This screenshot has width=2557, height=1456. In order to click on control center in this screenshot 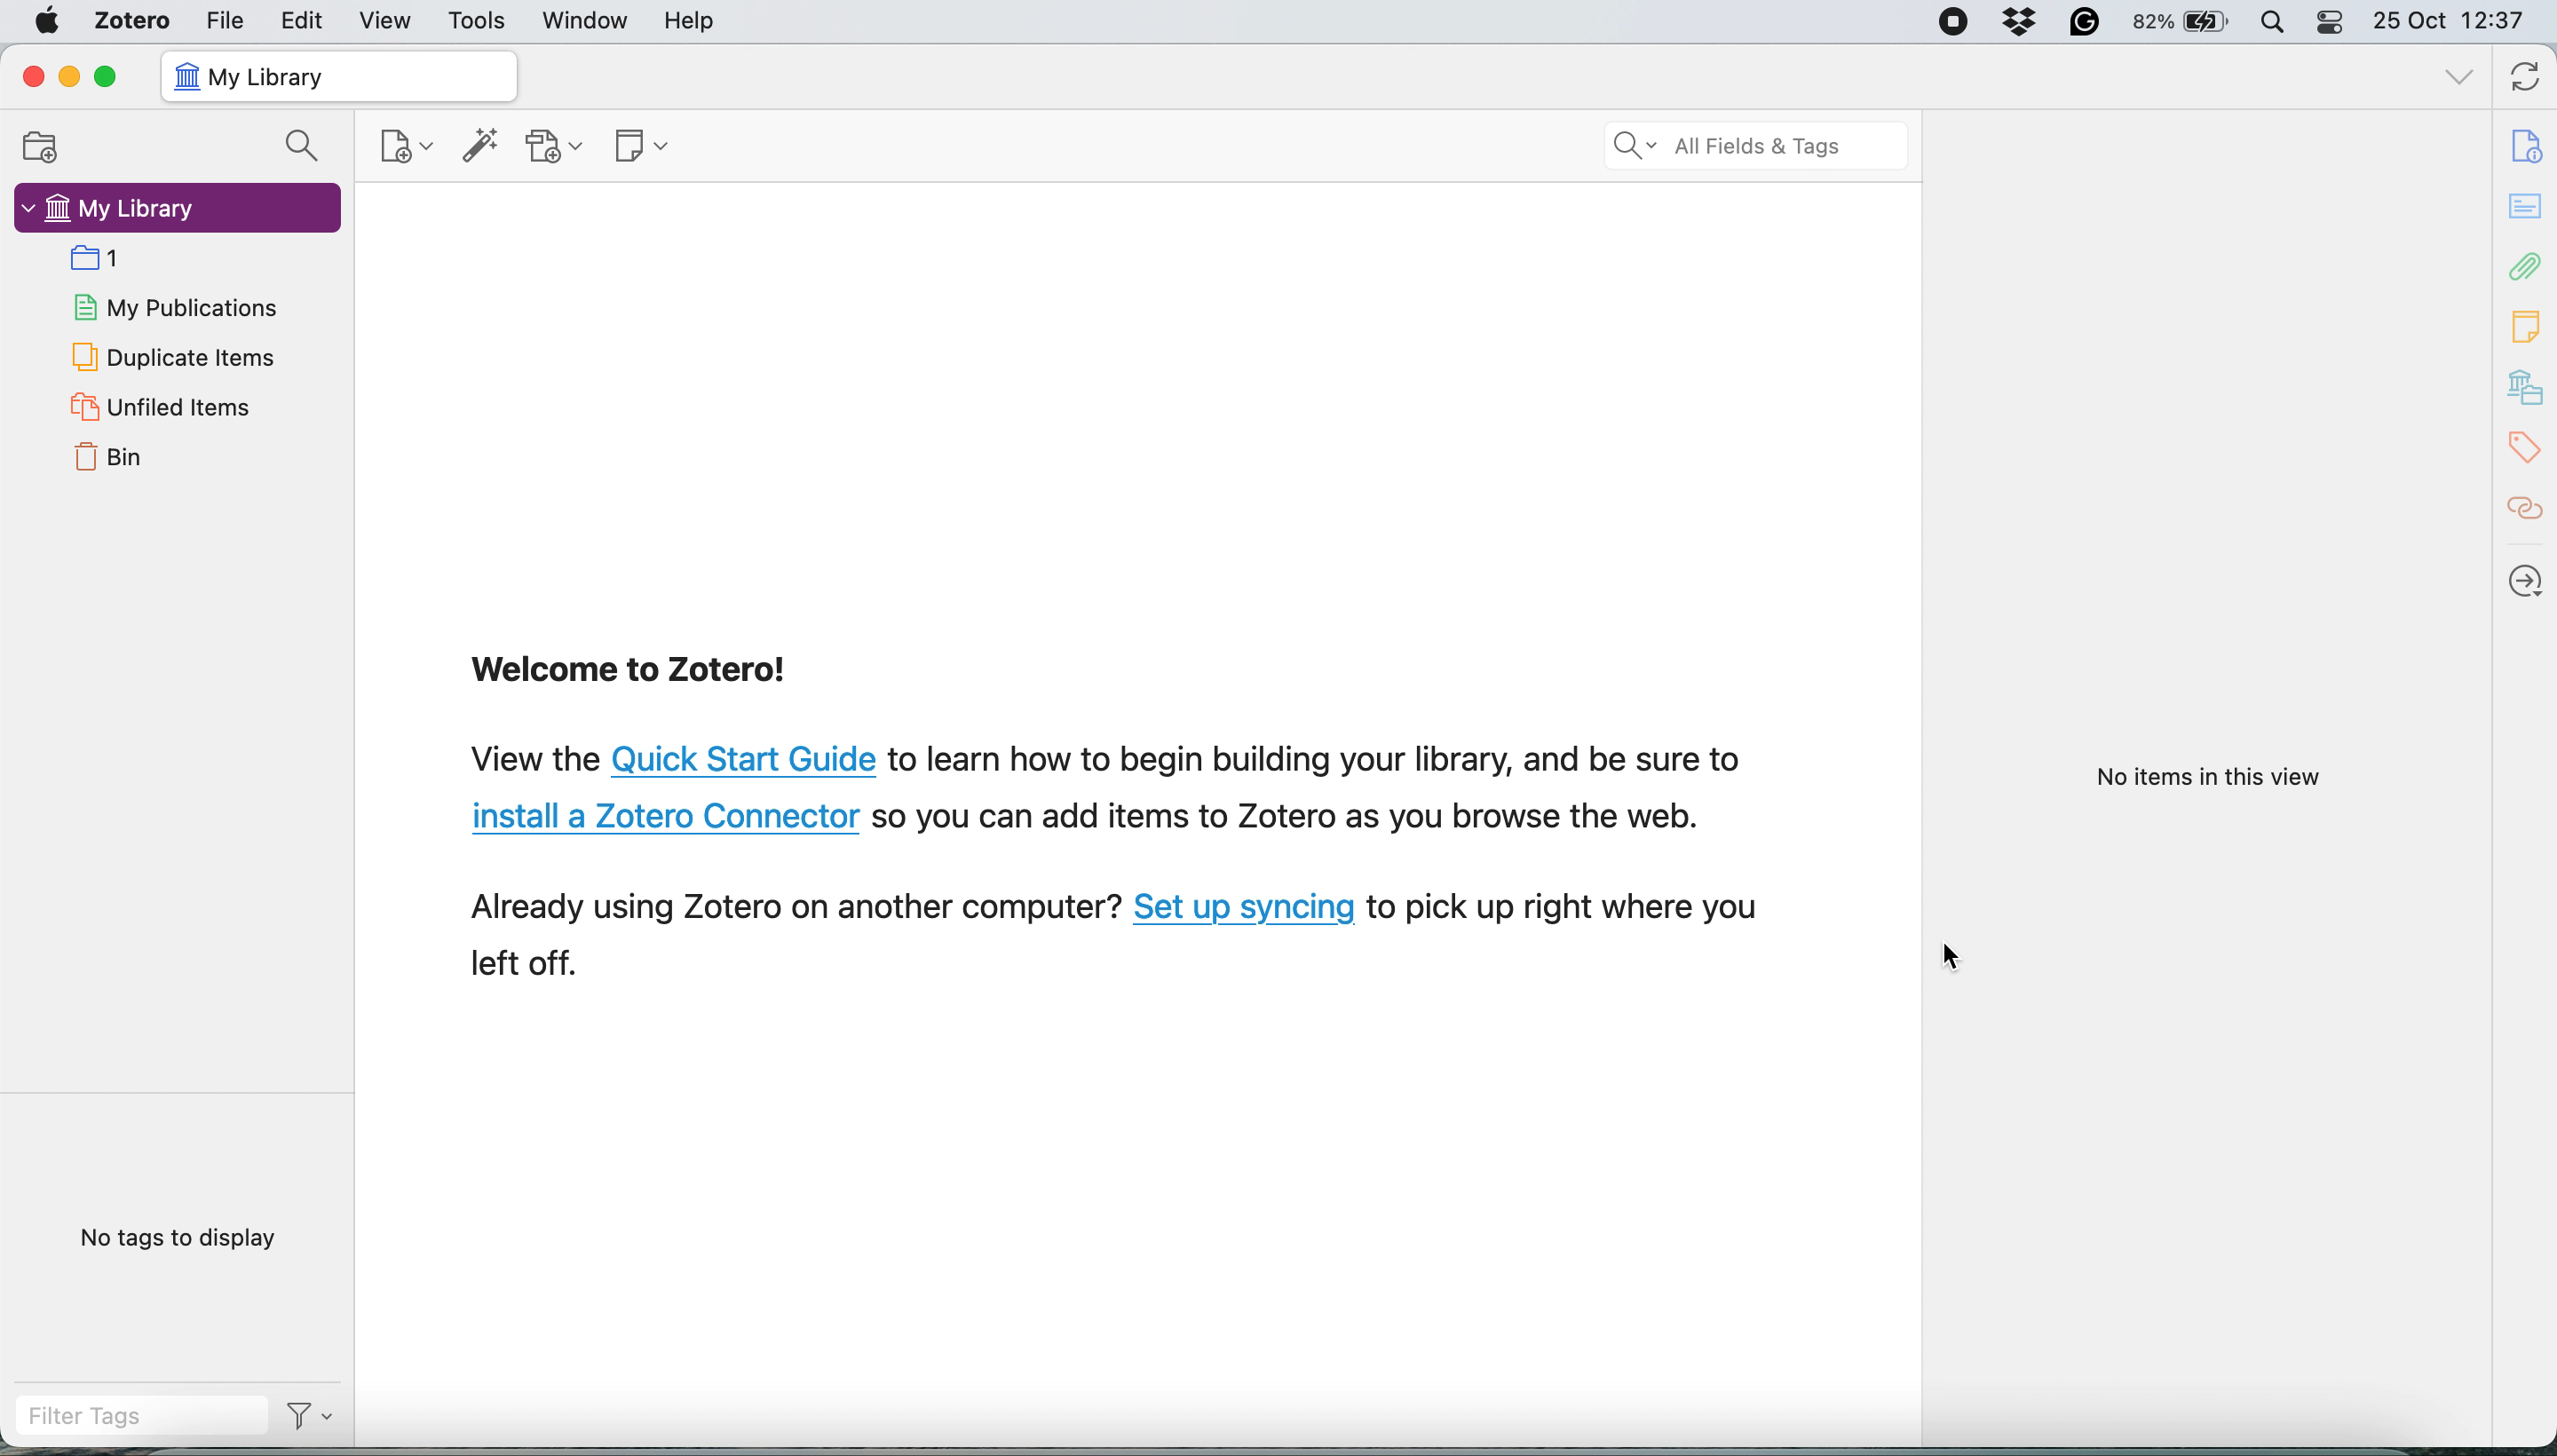, I will do `click(2332, 23)`.